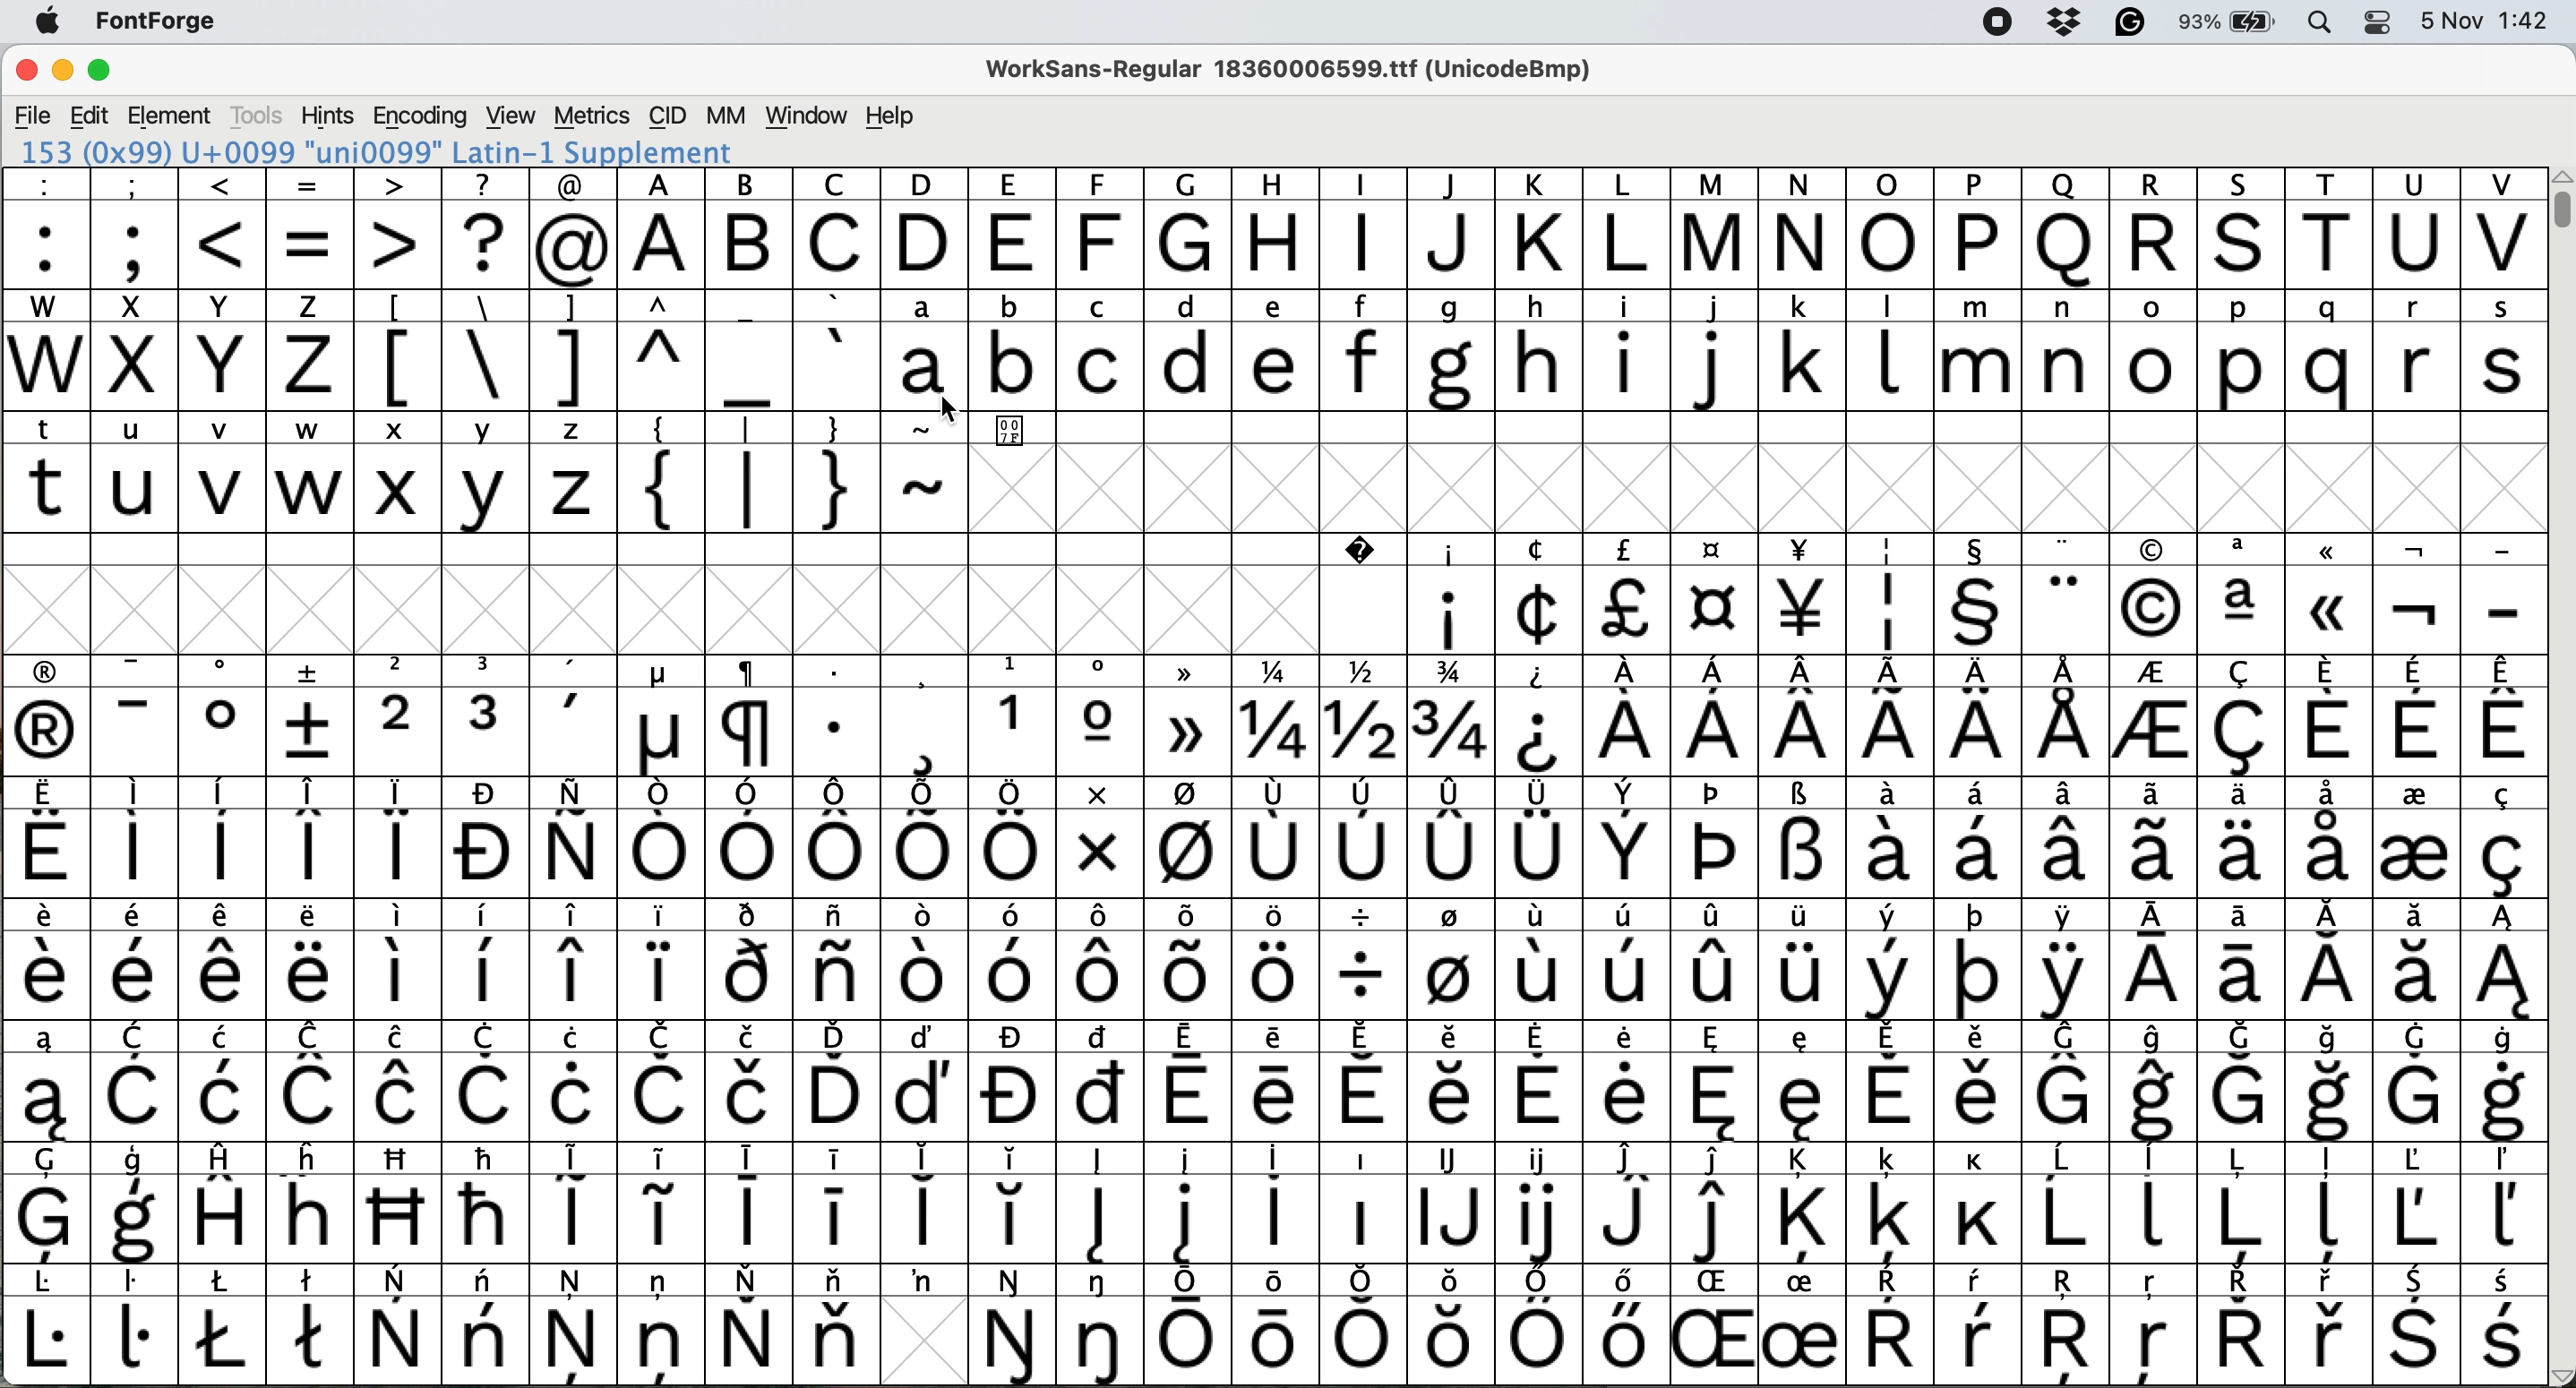 The width and height of the screenshot is (2576, 1388). What do you see at coordinates (1629, 1201) in the screenshot?
I see `symbol` at bounding box center [1629, 1201].